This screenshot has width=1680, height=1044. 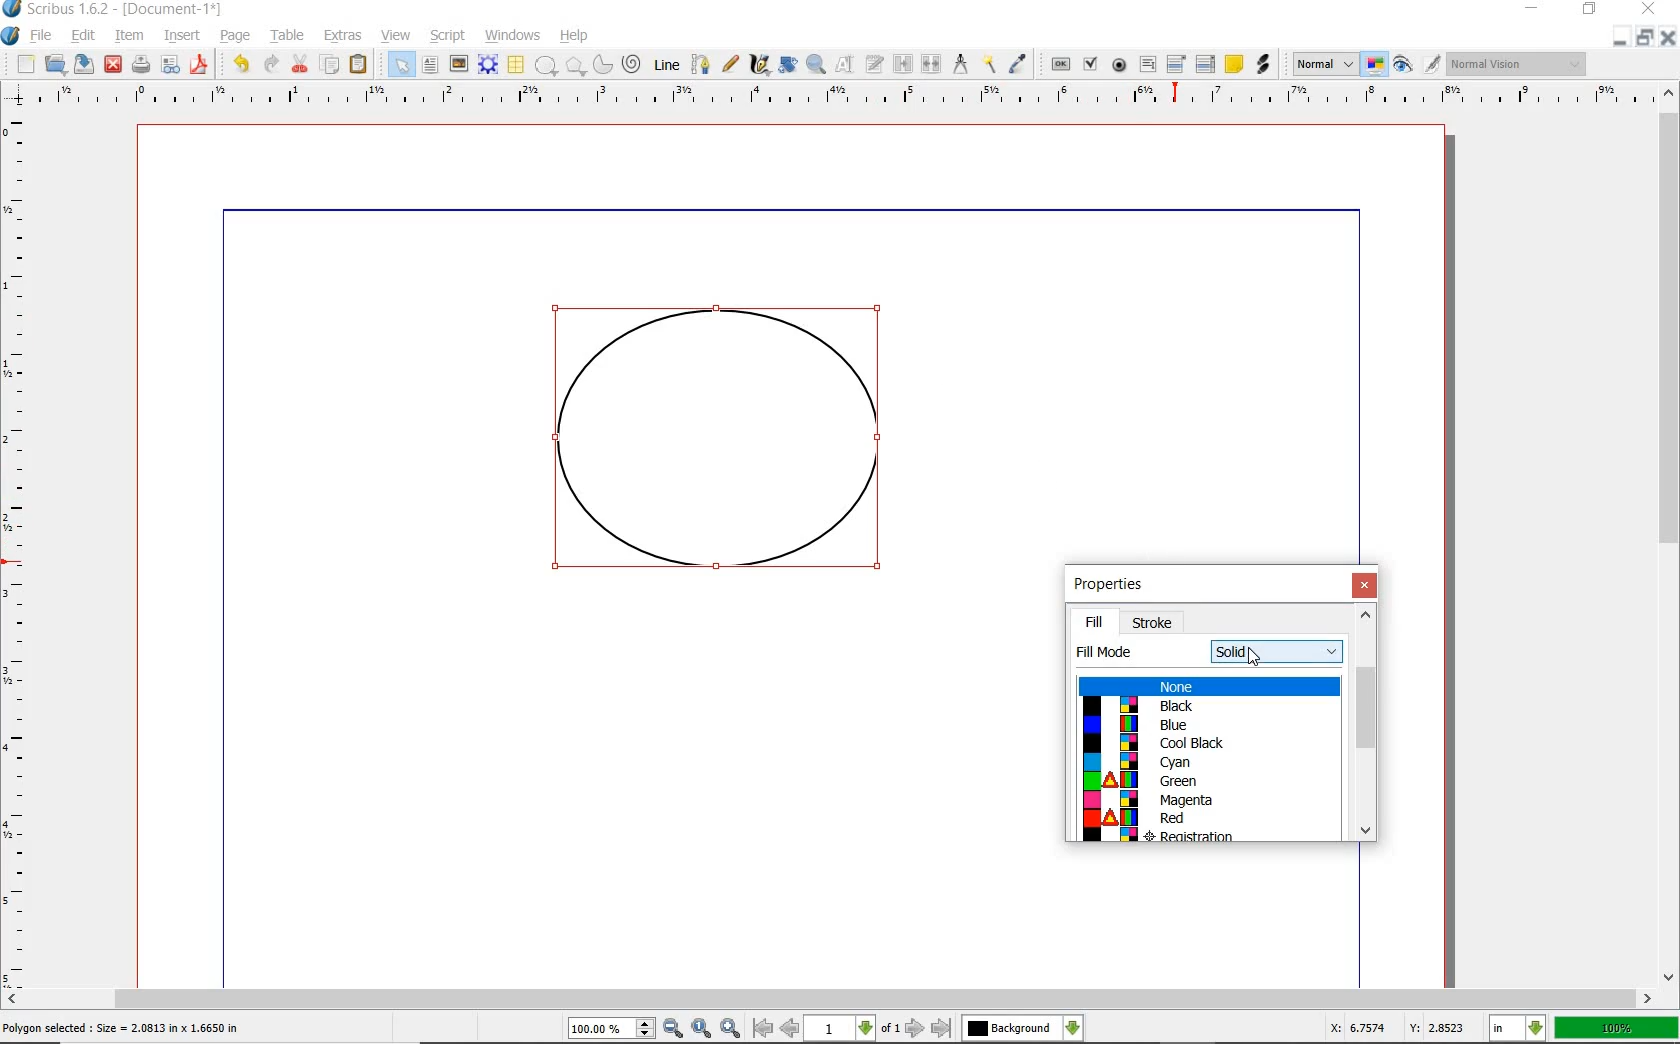 I want to click on PASTE, so click(x=358, y=66).